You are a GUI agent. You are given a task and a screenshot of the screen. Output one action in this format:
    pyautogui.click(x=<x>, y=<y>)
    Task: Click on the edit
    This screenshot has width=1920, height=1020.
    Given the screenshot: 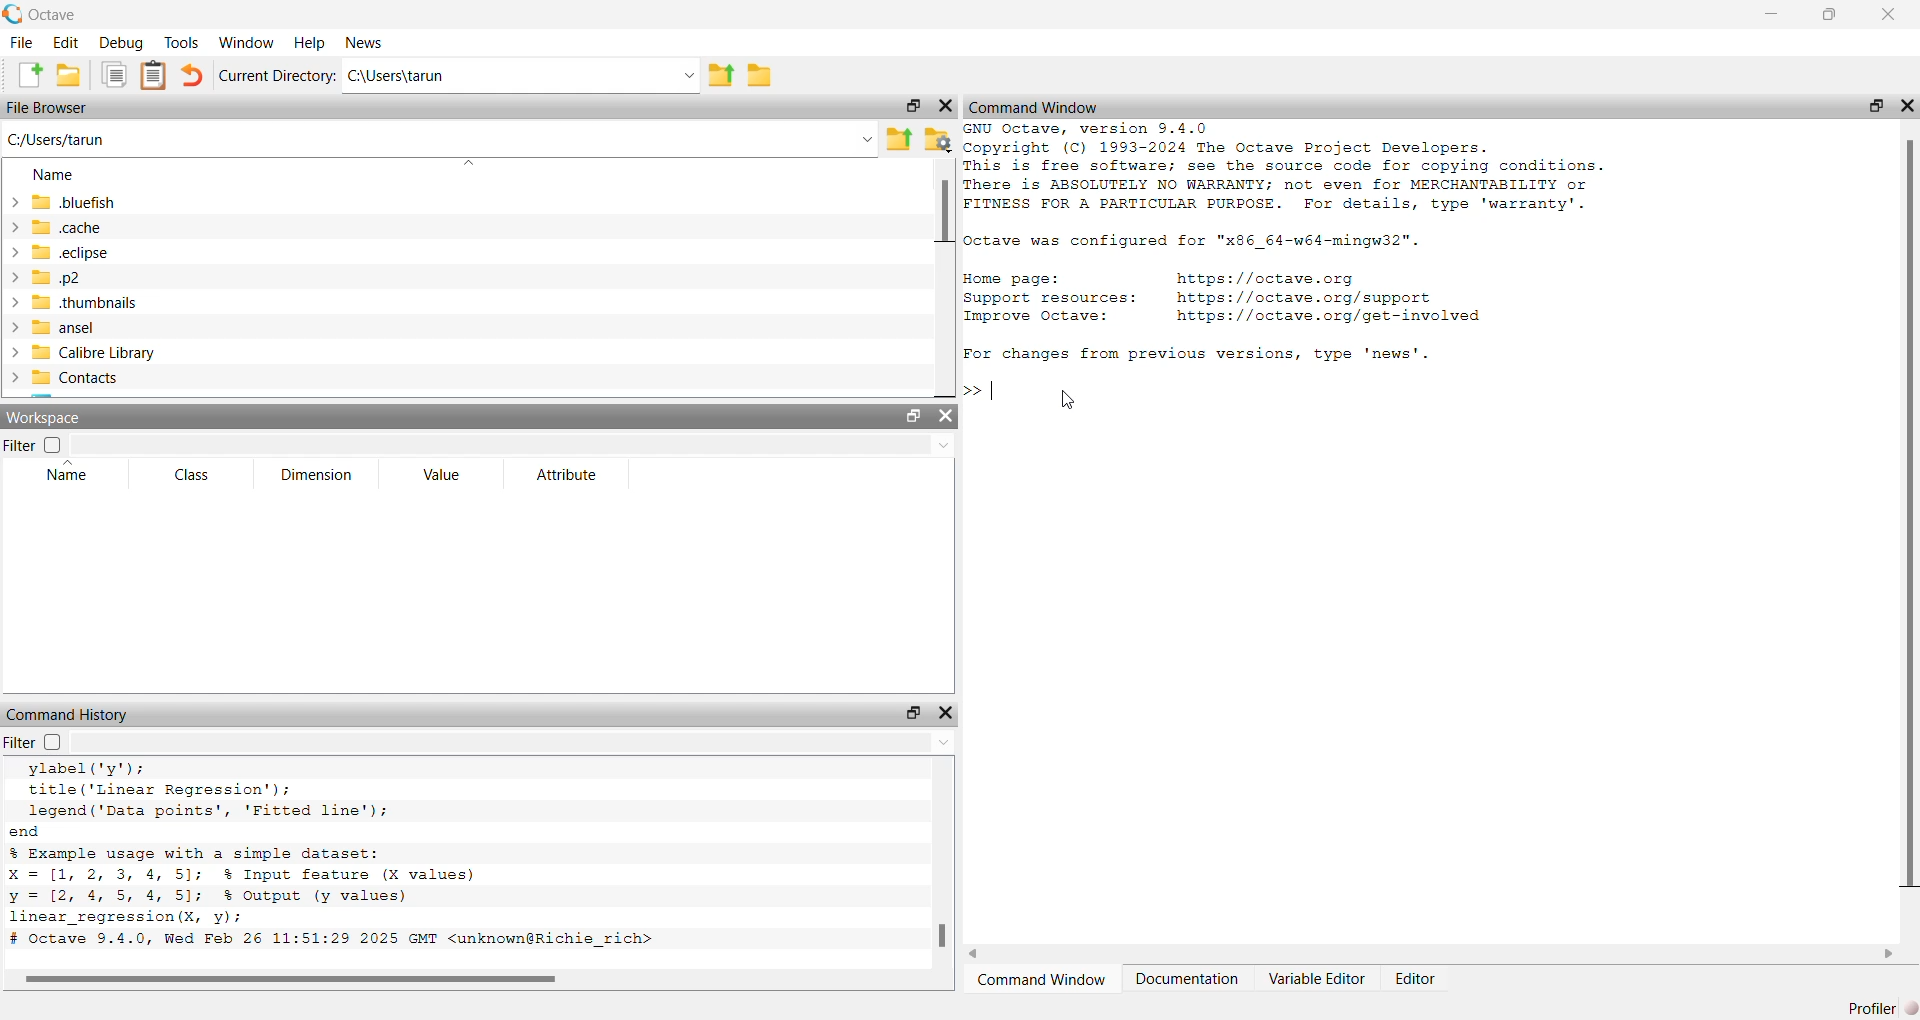 What is the action you would take?
    pyautogui.click(x=66, y=41)
    